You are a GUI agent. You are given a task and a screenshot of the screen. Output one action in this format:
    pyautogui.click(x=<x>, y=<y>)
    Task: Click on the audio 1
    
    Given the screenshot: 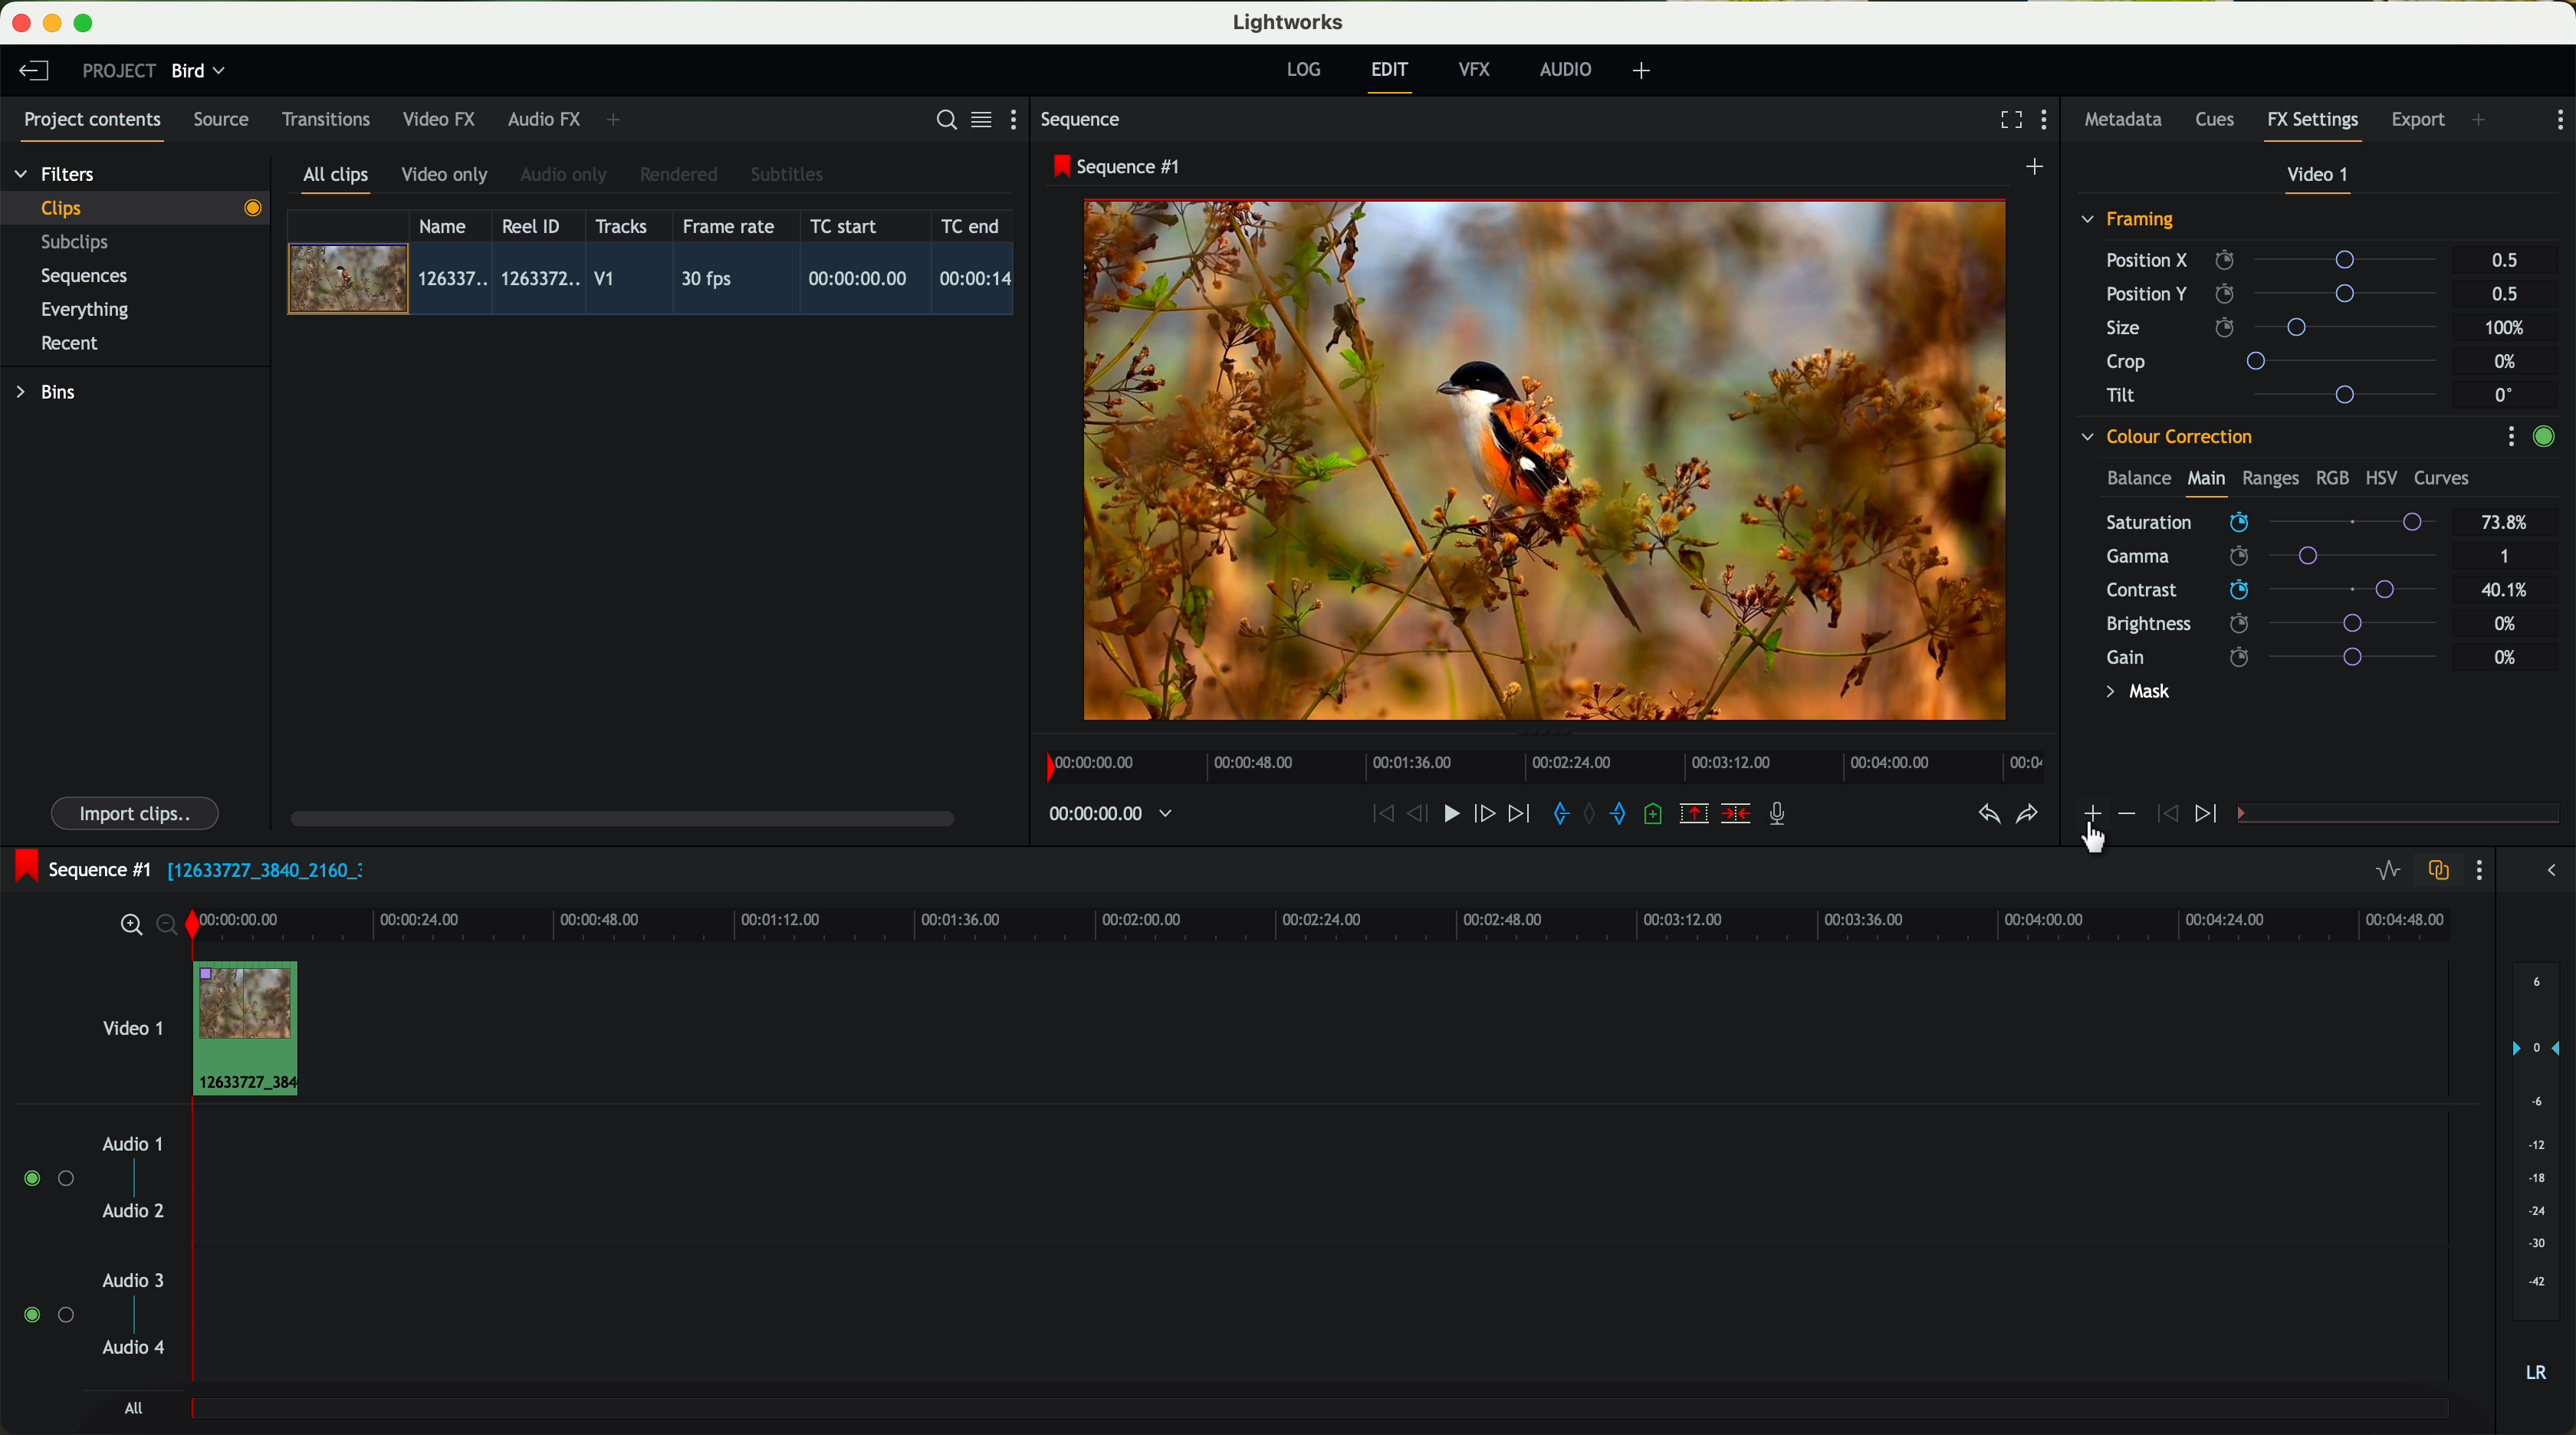 What is the action you would take?
    pyautogui.click(x=133, y=1143)
    